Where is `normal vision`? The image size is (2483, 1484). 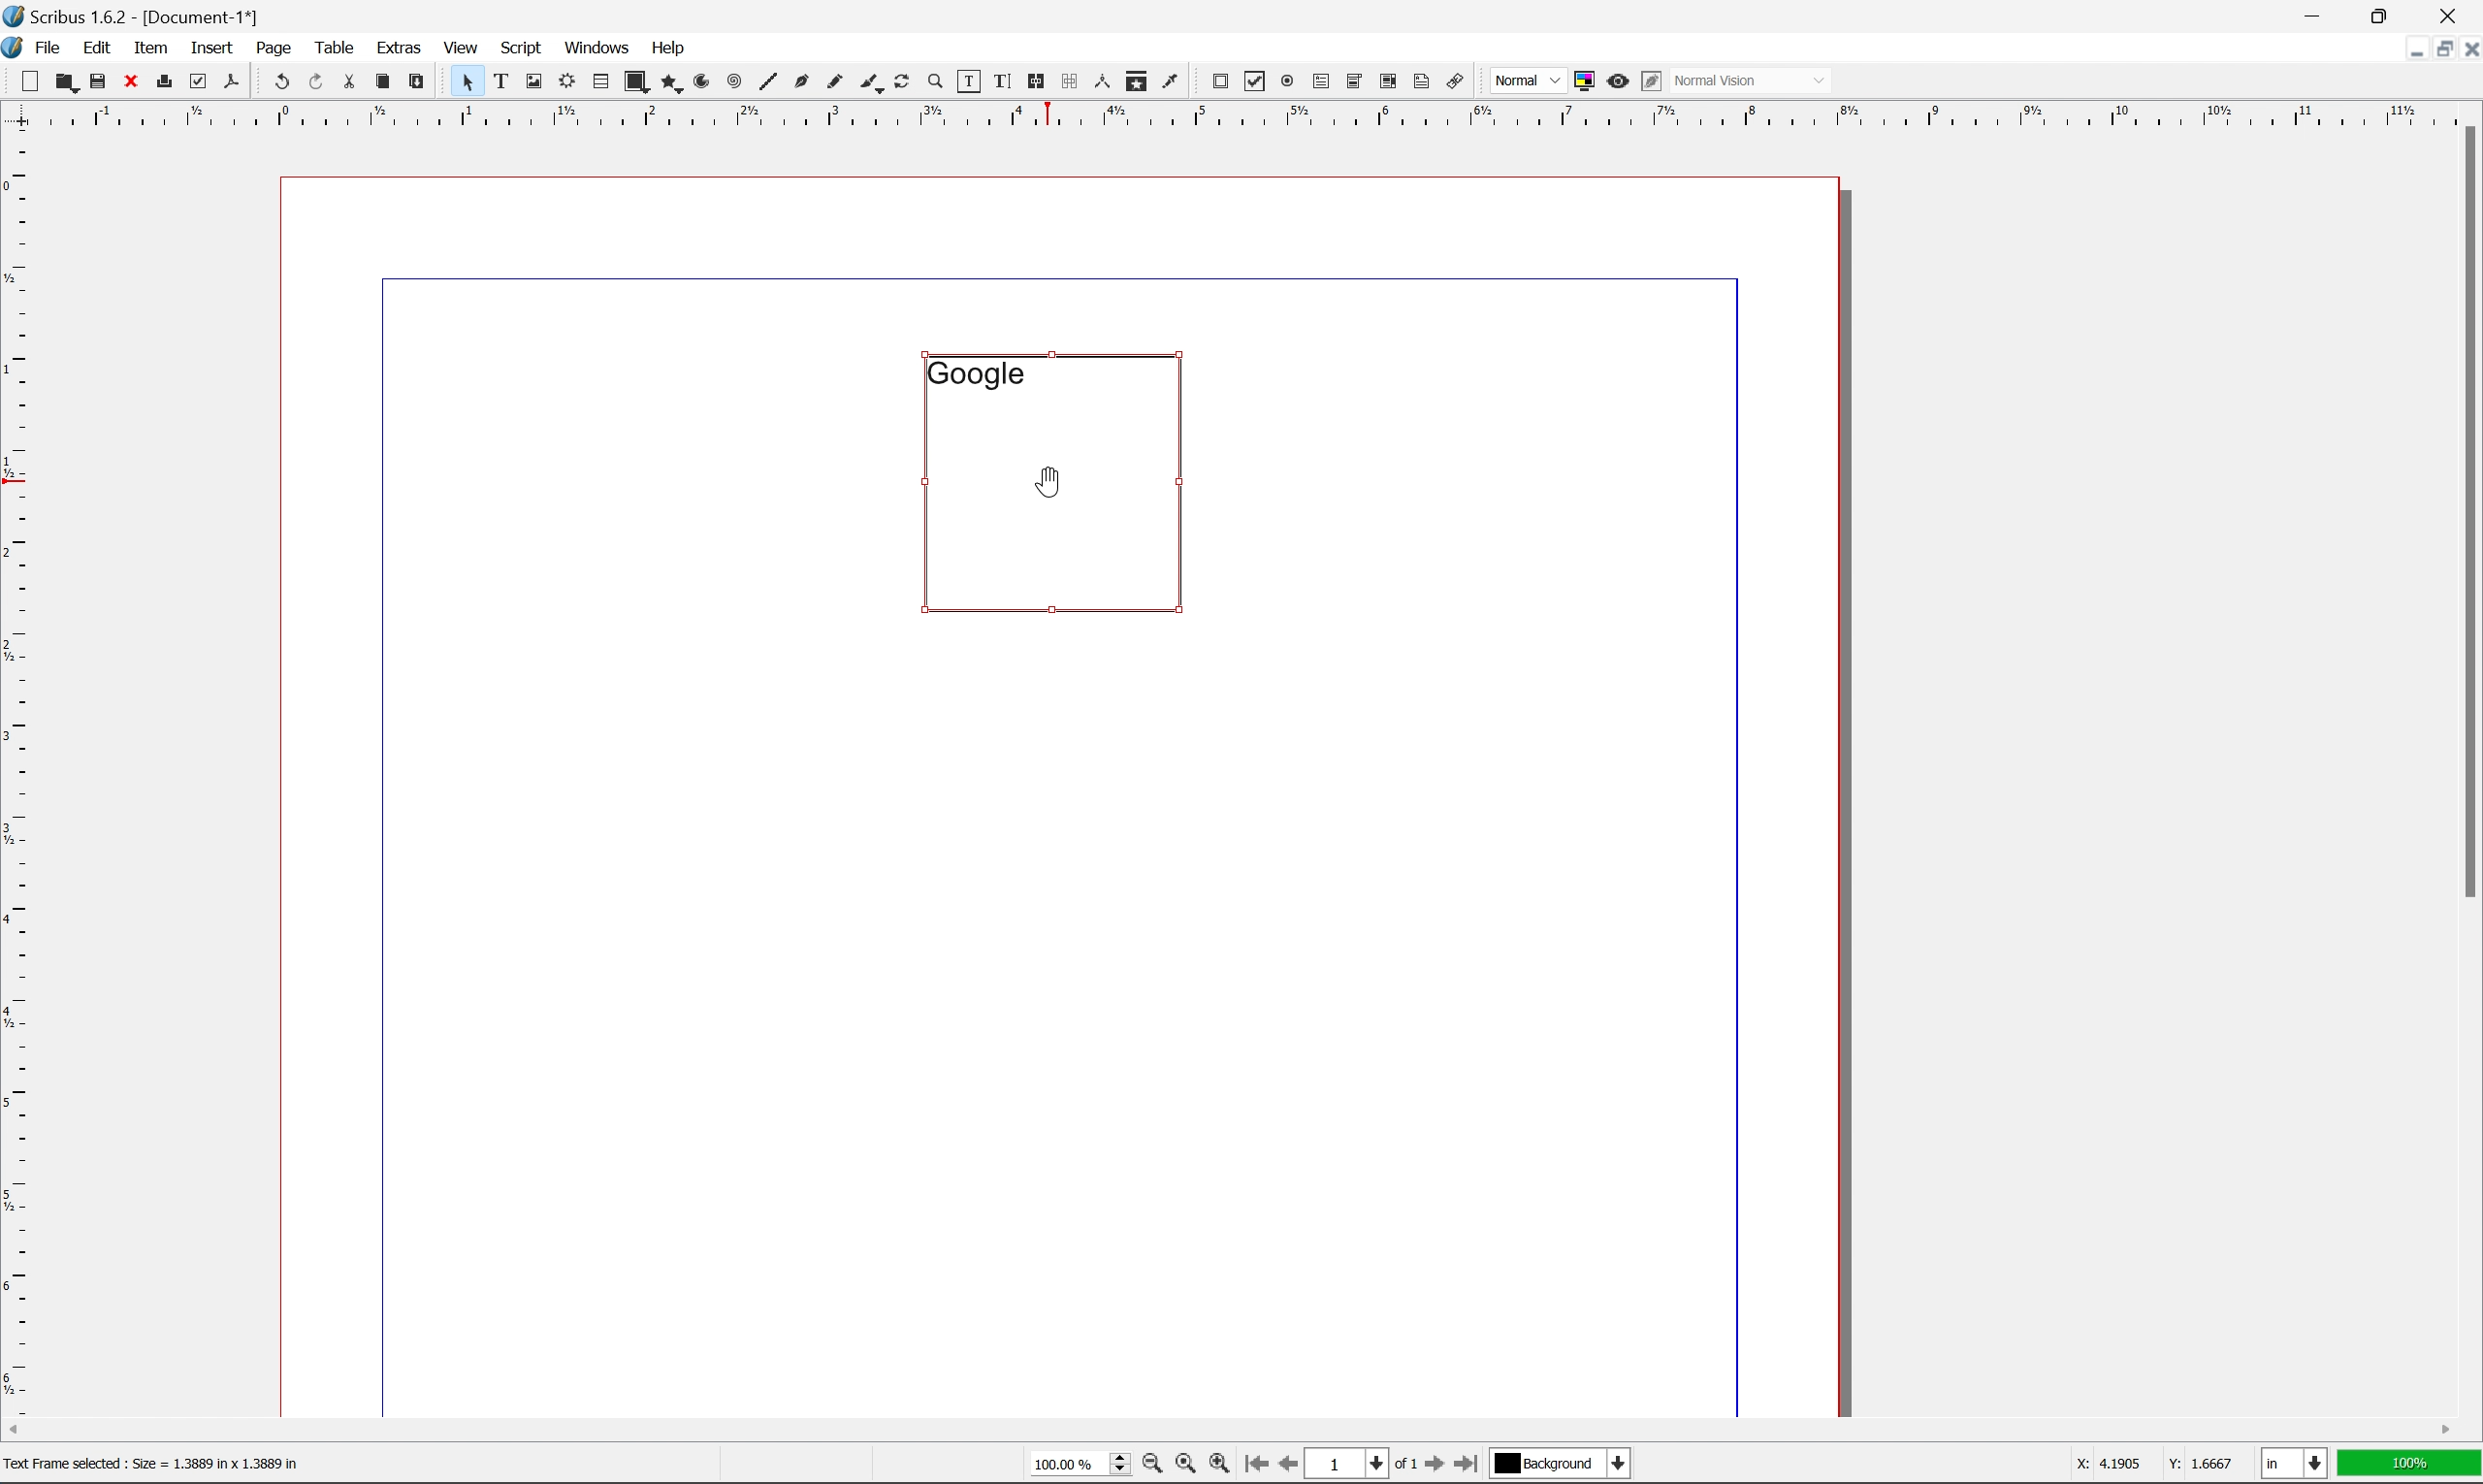 normal vision is located at coordinates (1753, 80).